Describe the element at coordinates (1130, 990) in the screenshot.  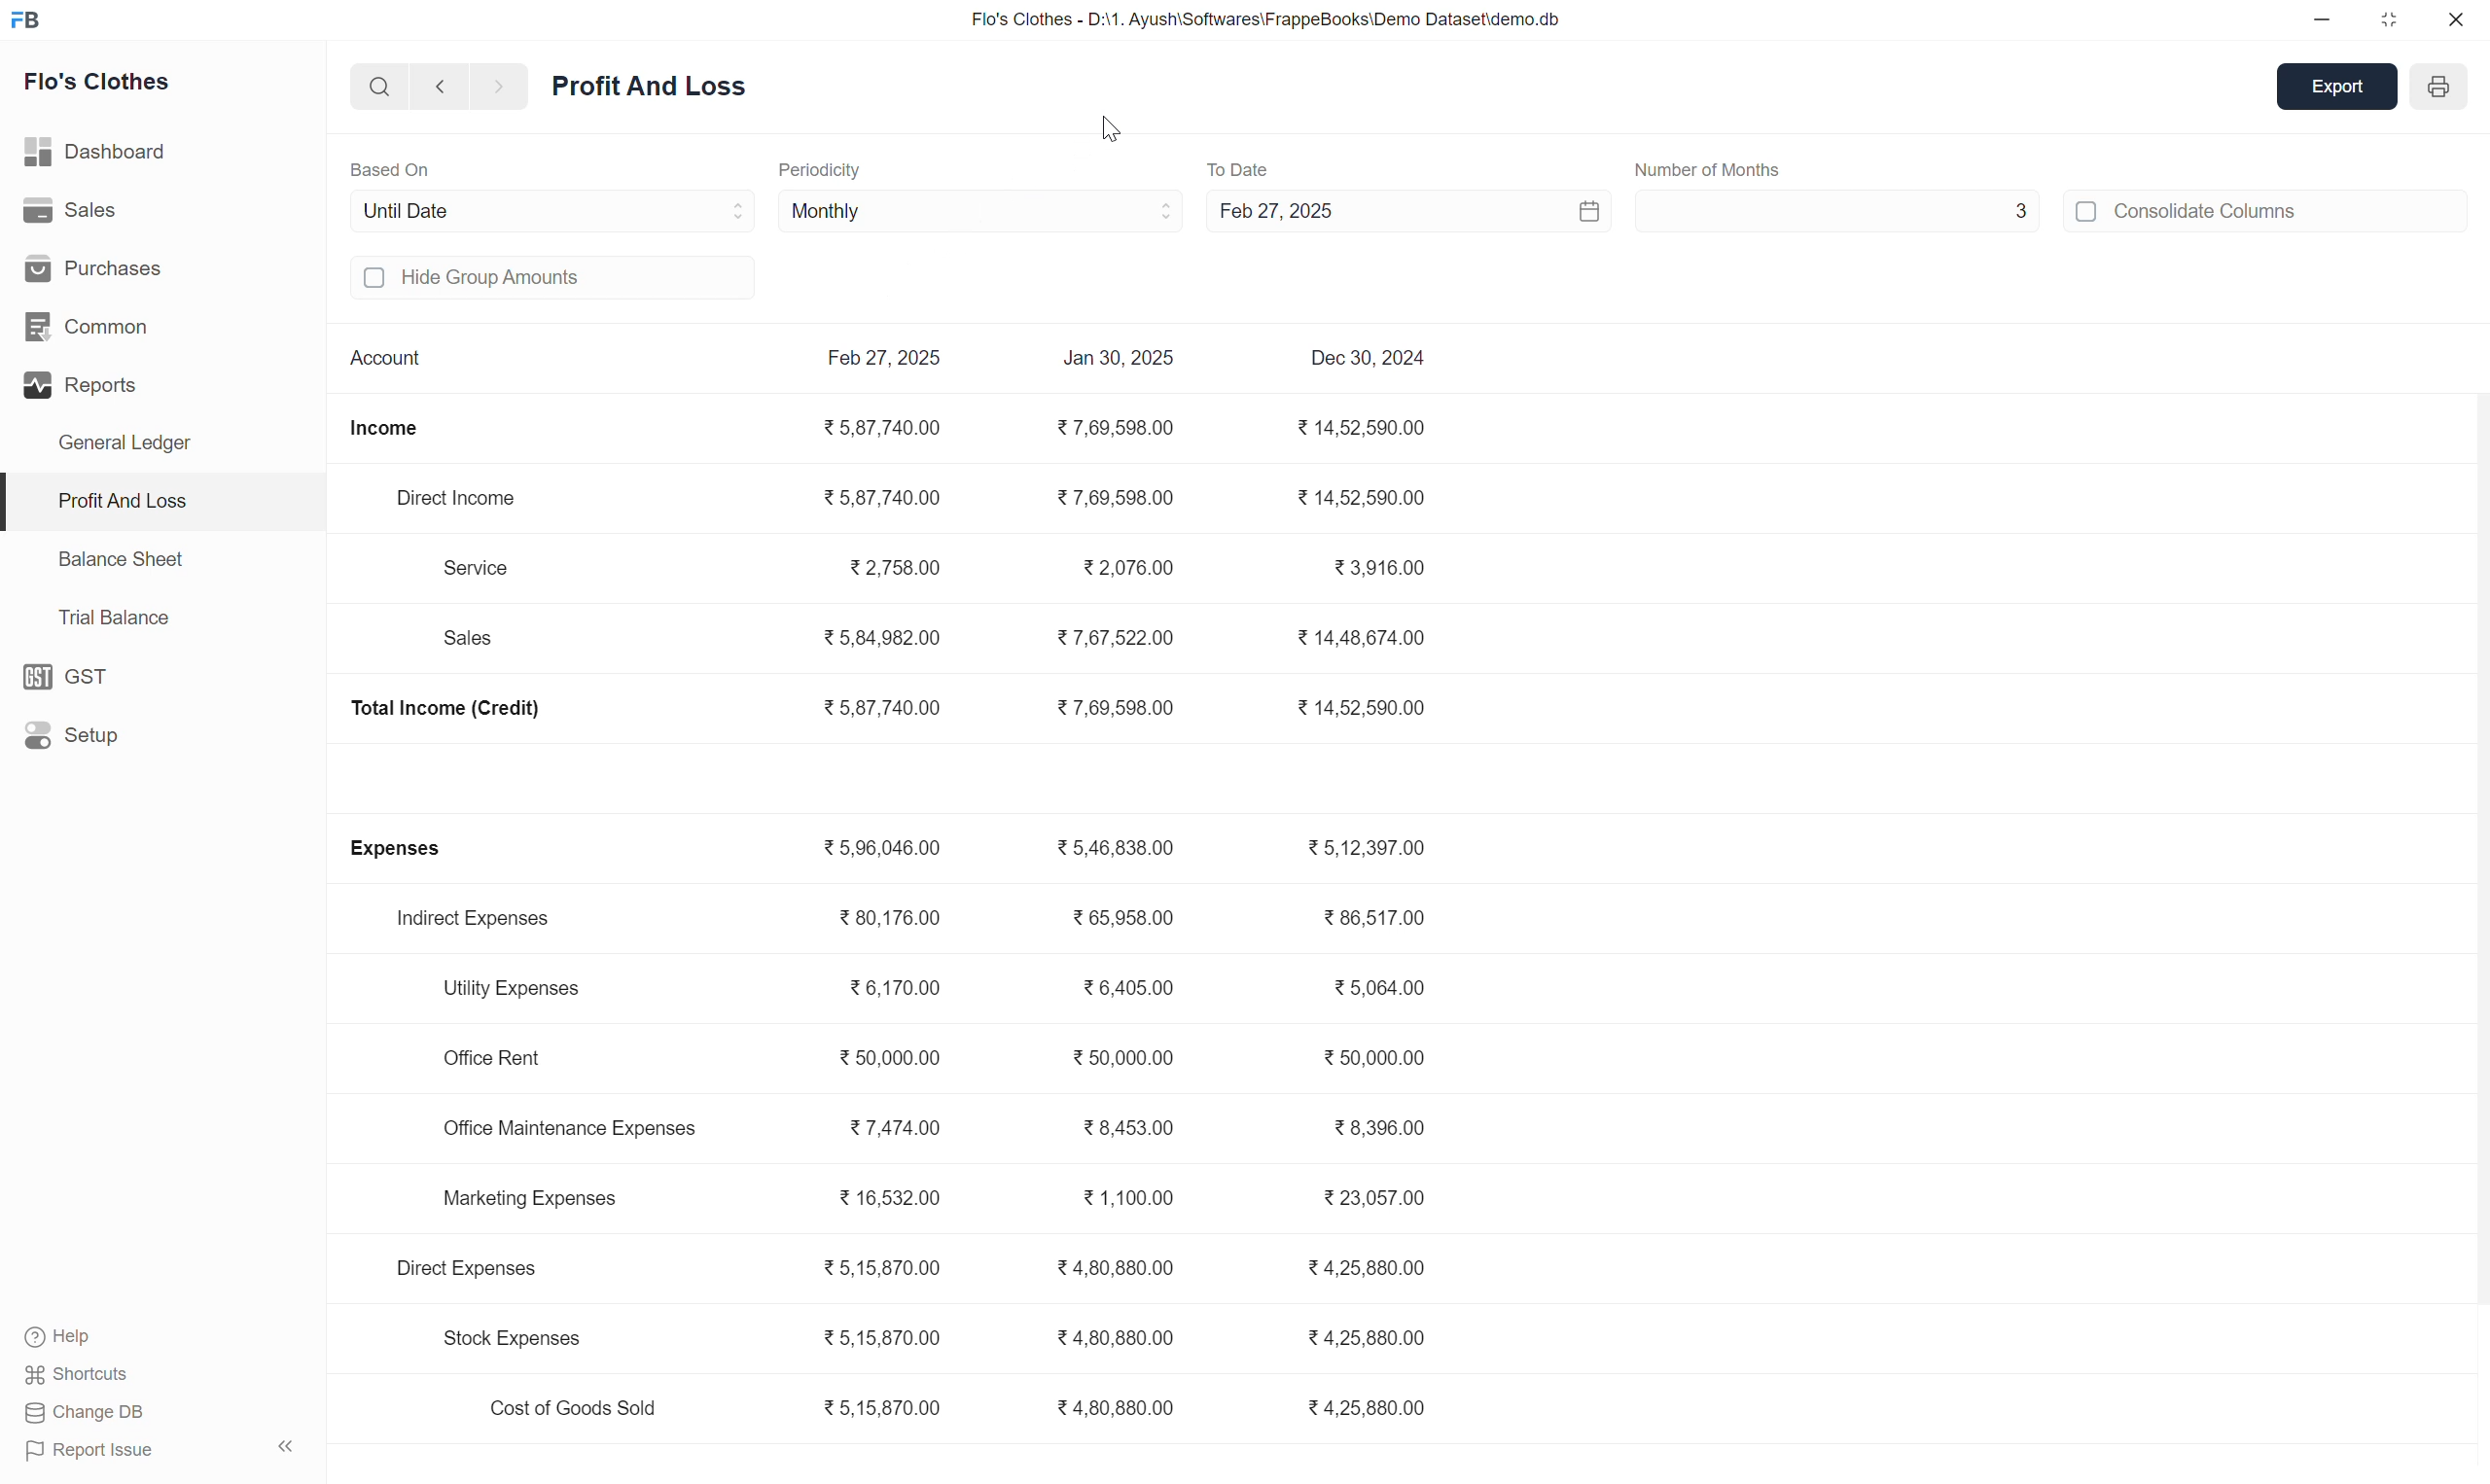
I see `₹6,405.00` at that location.